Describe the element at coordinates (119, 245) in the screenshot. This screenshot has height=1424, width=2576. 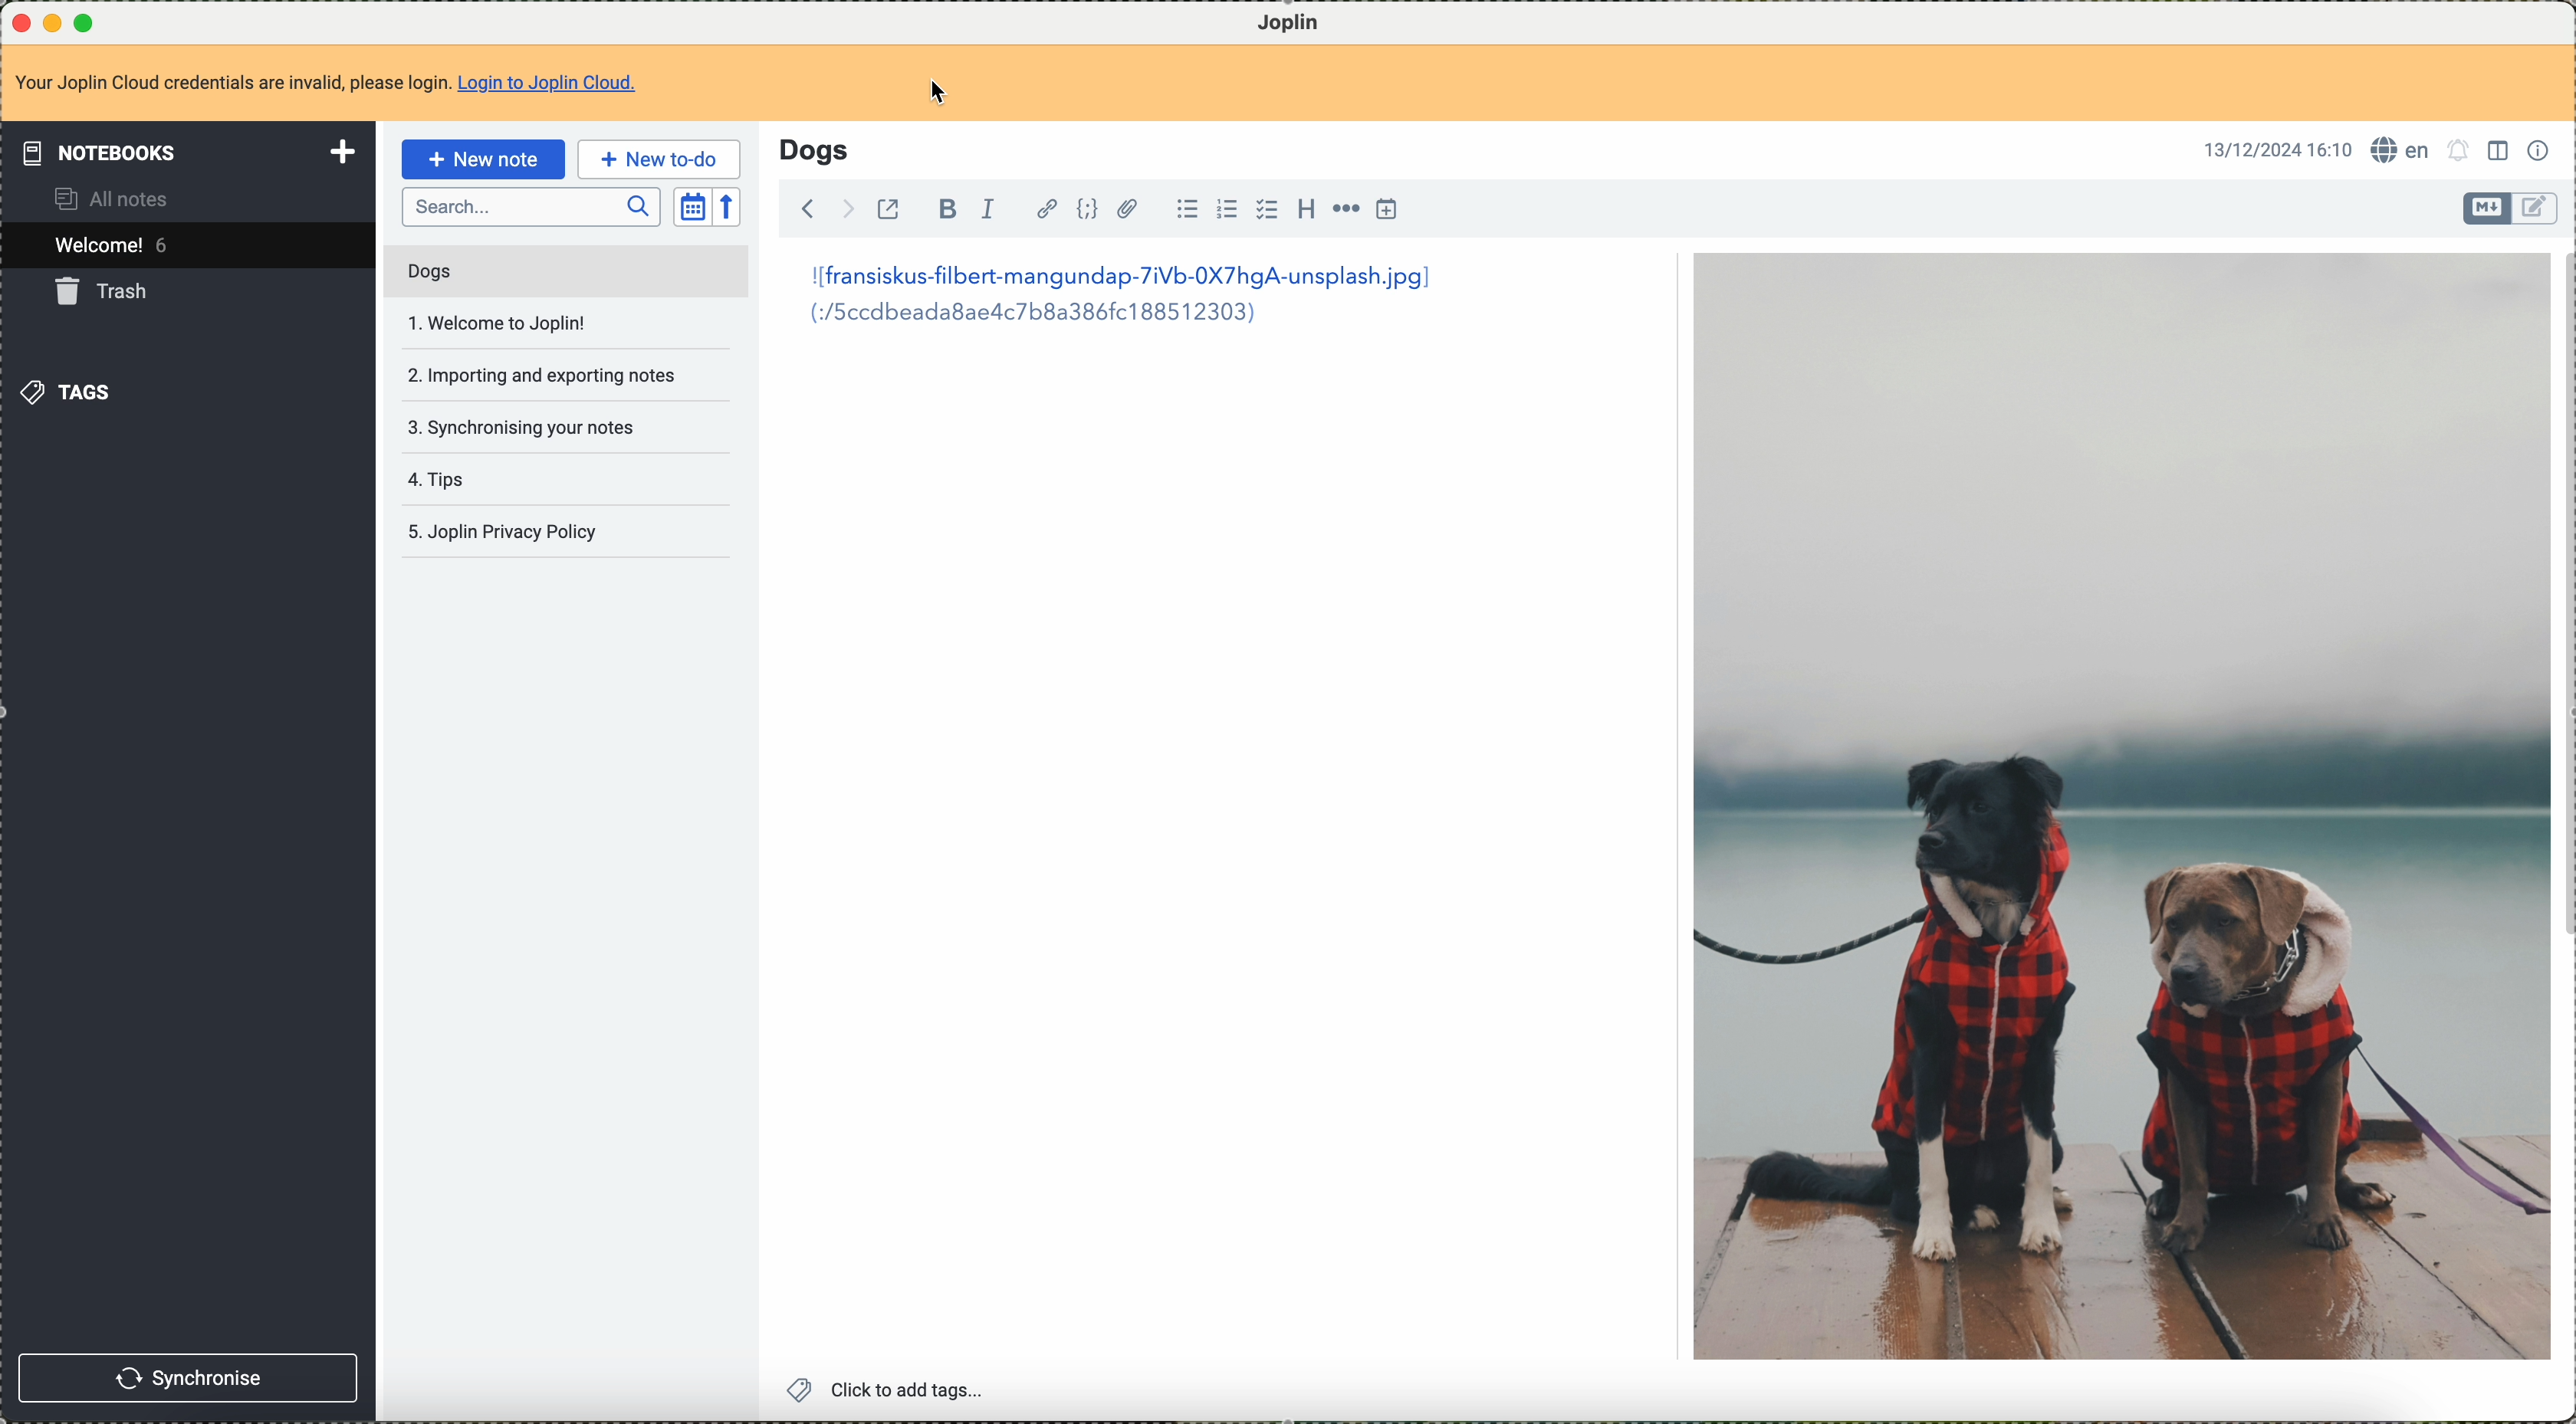
I see `welcome` at that location.